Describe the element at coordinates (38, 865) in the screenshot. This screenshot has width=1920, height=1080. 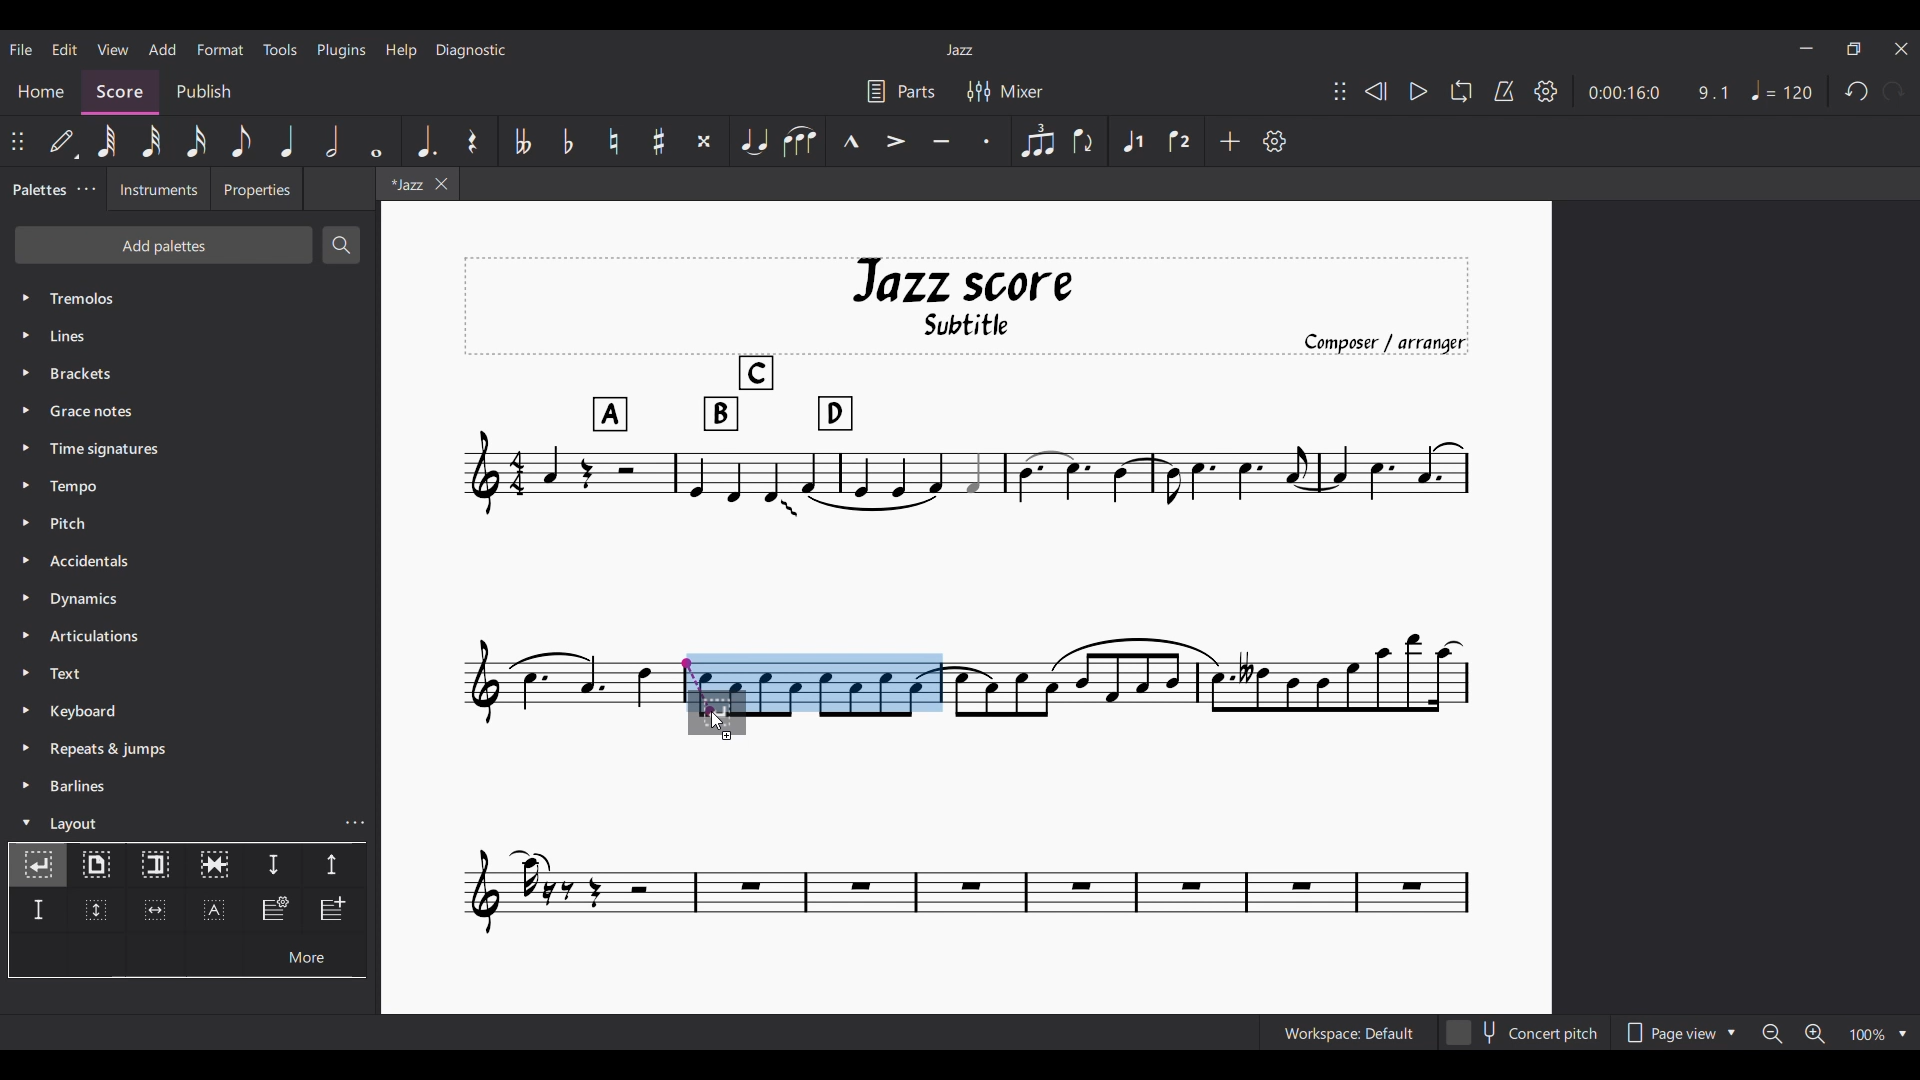
I see `System break, highlighted as current selection` at that location.